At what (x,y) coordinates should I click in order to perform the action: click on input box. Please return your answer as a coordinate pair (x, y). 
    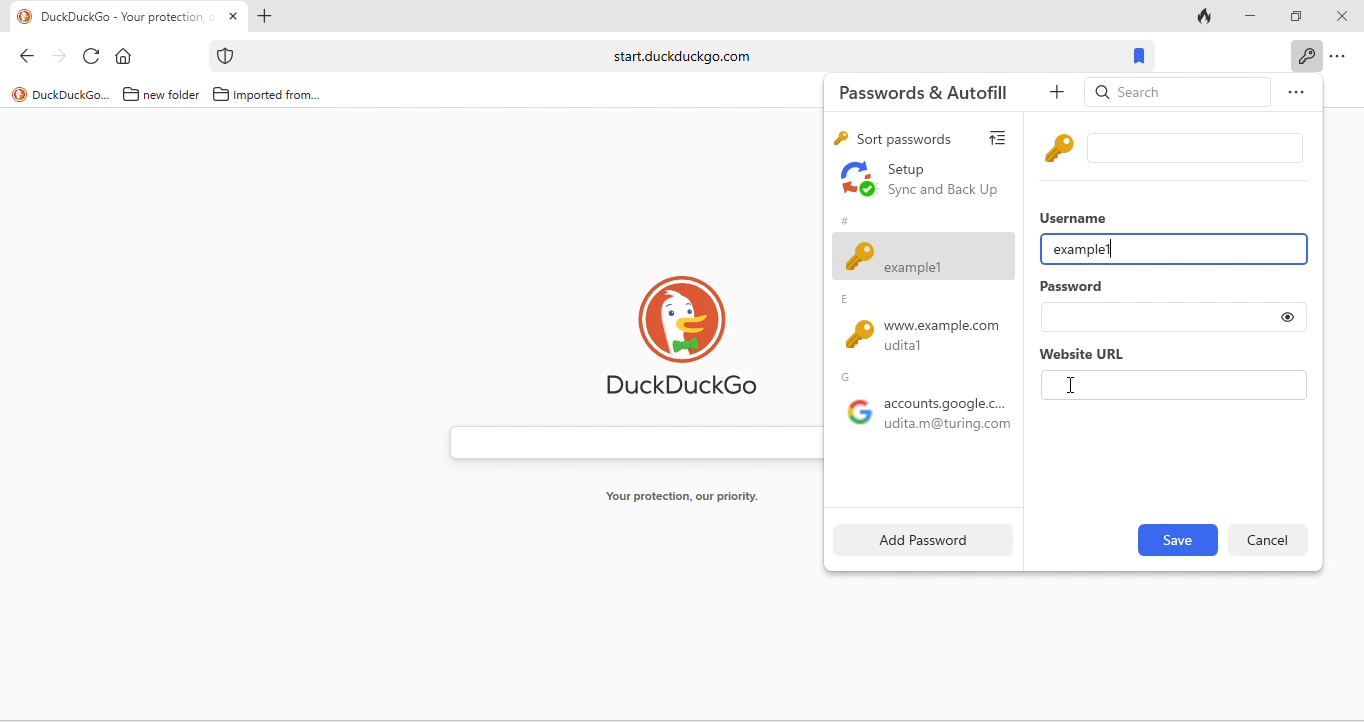
    Looking at the image, I should click on (1199, 148).